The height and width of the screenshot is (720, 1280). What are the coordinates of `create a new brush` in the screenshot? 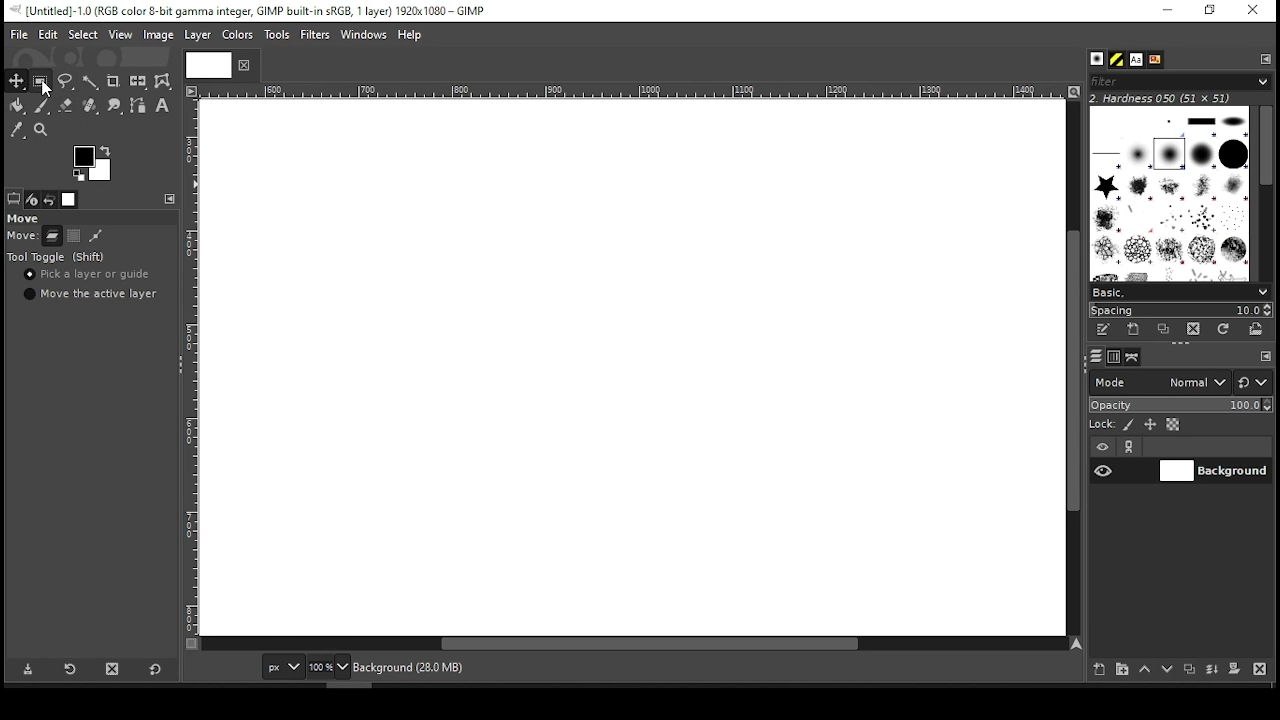 It's located at (1136, 329).